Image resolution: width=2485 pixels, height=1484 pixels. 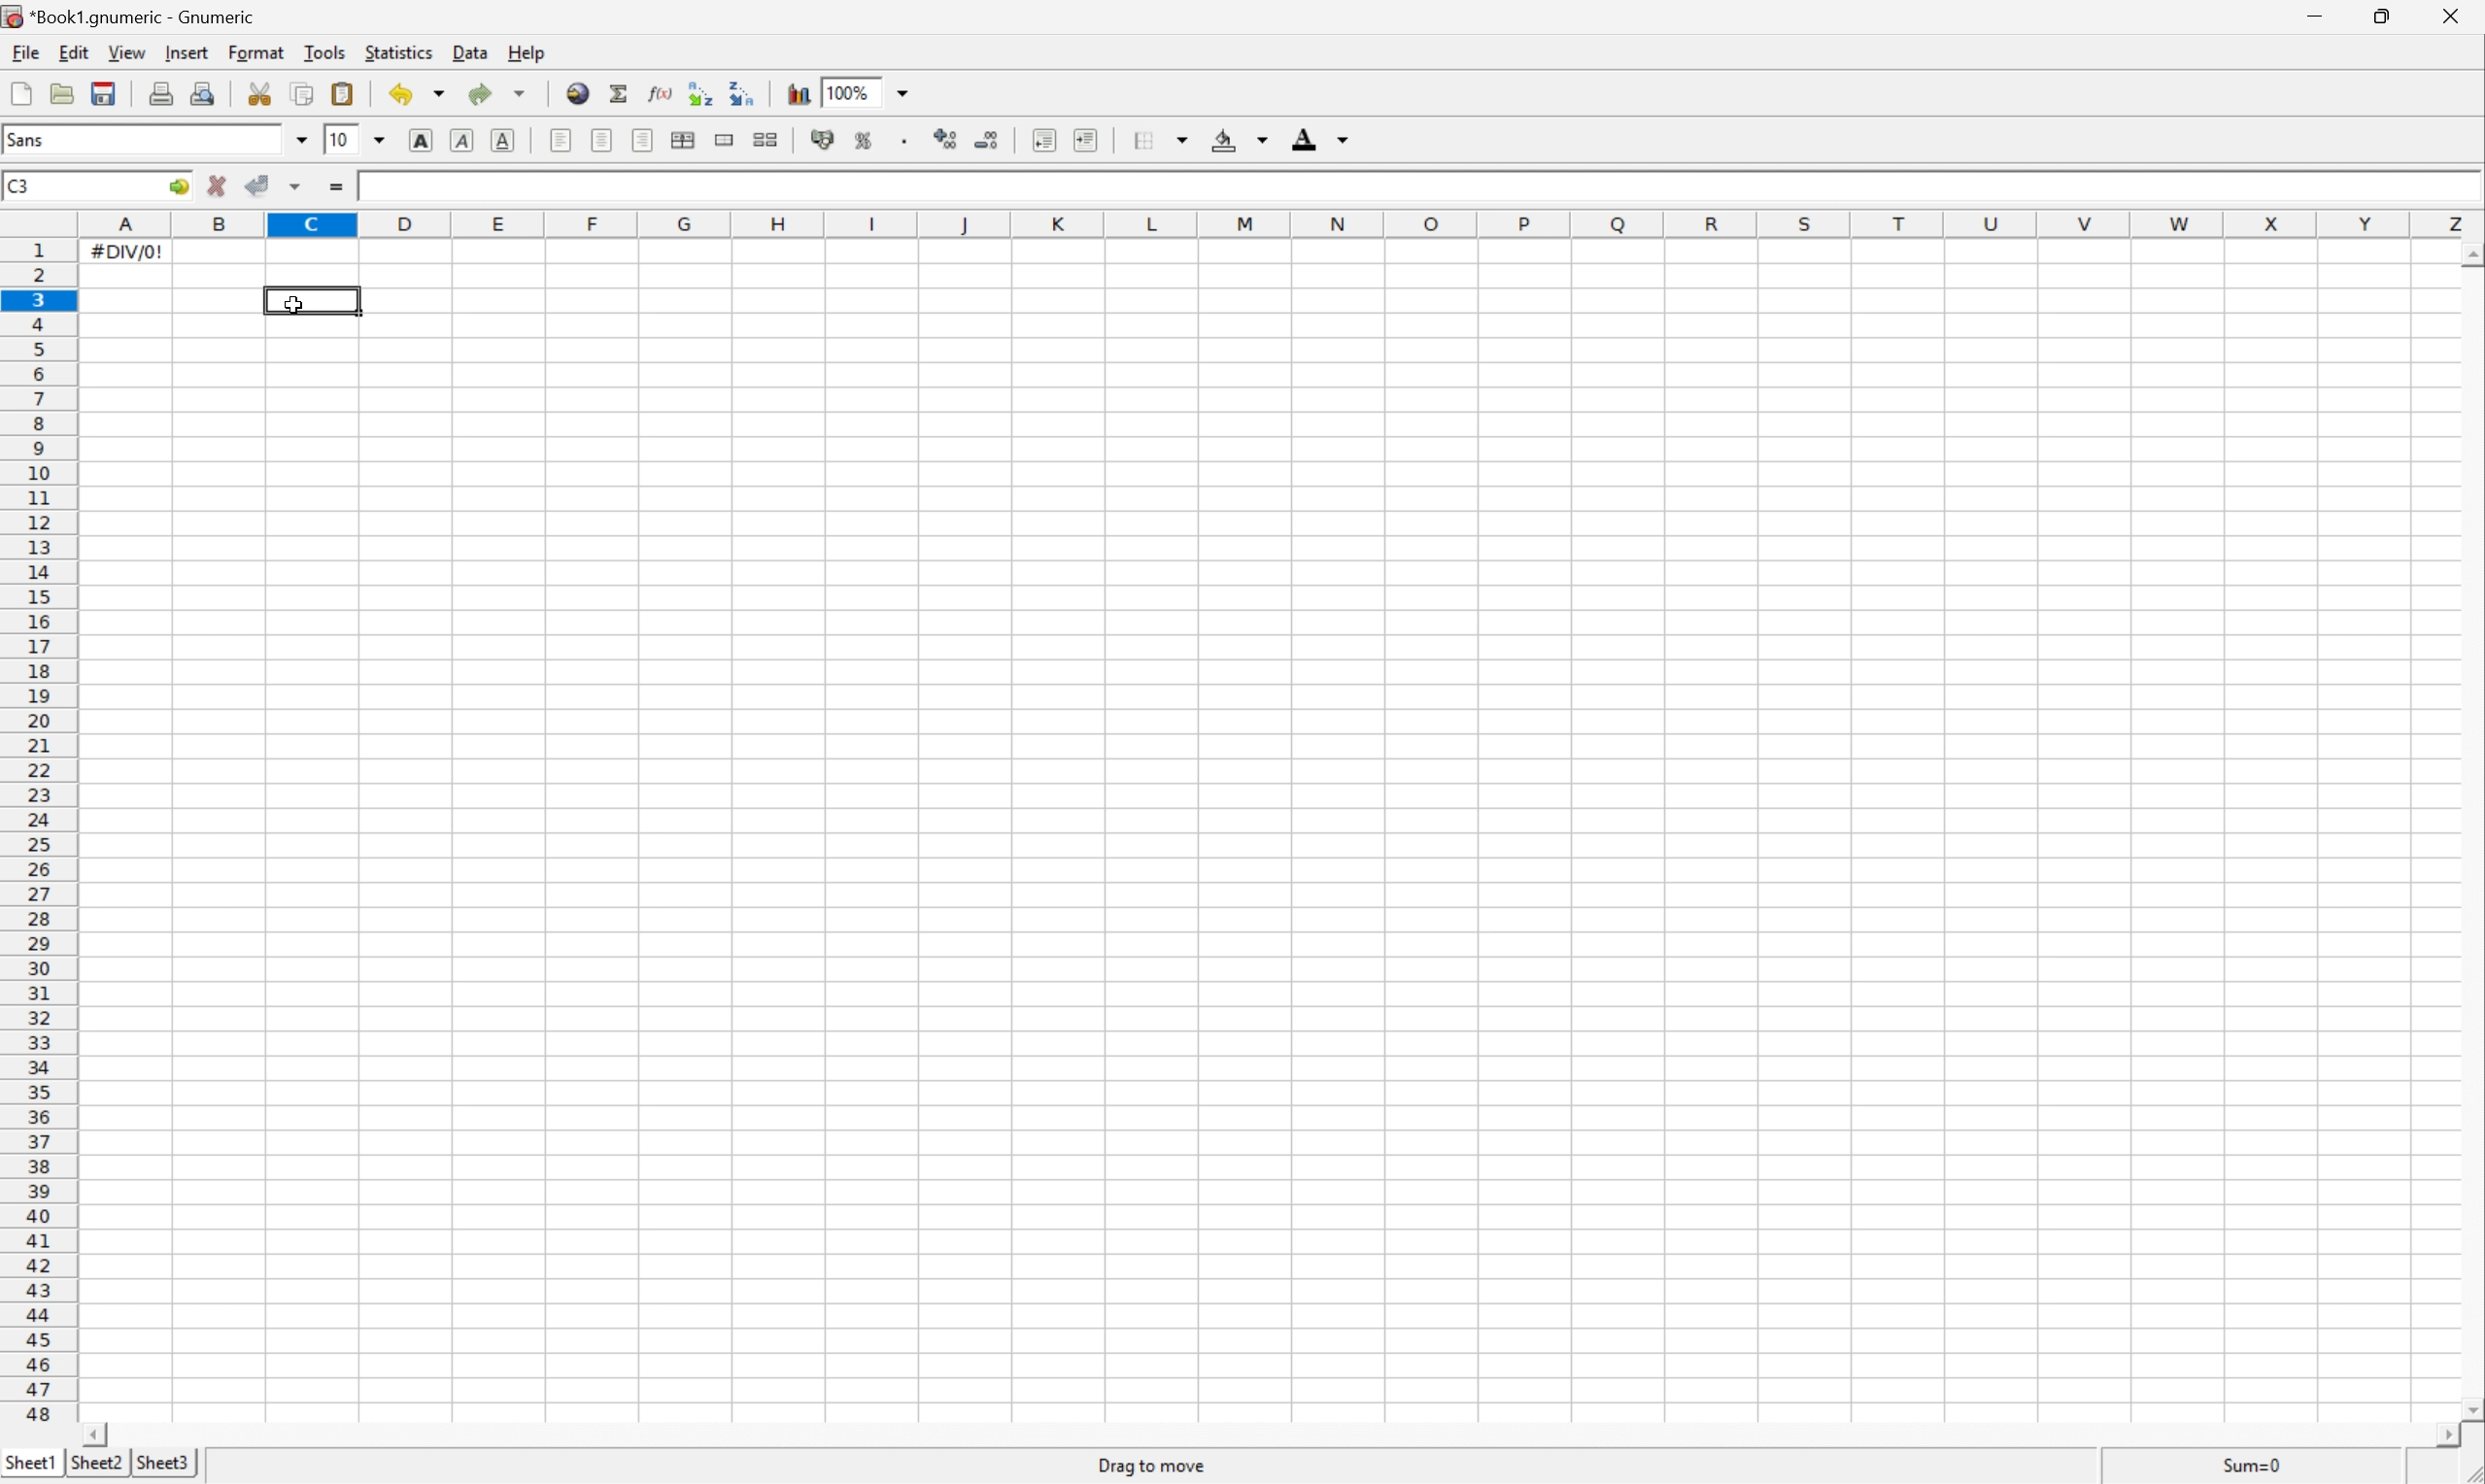 I want to click on 10, so click(x=347, y=139).